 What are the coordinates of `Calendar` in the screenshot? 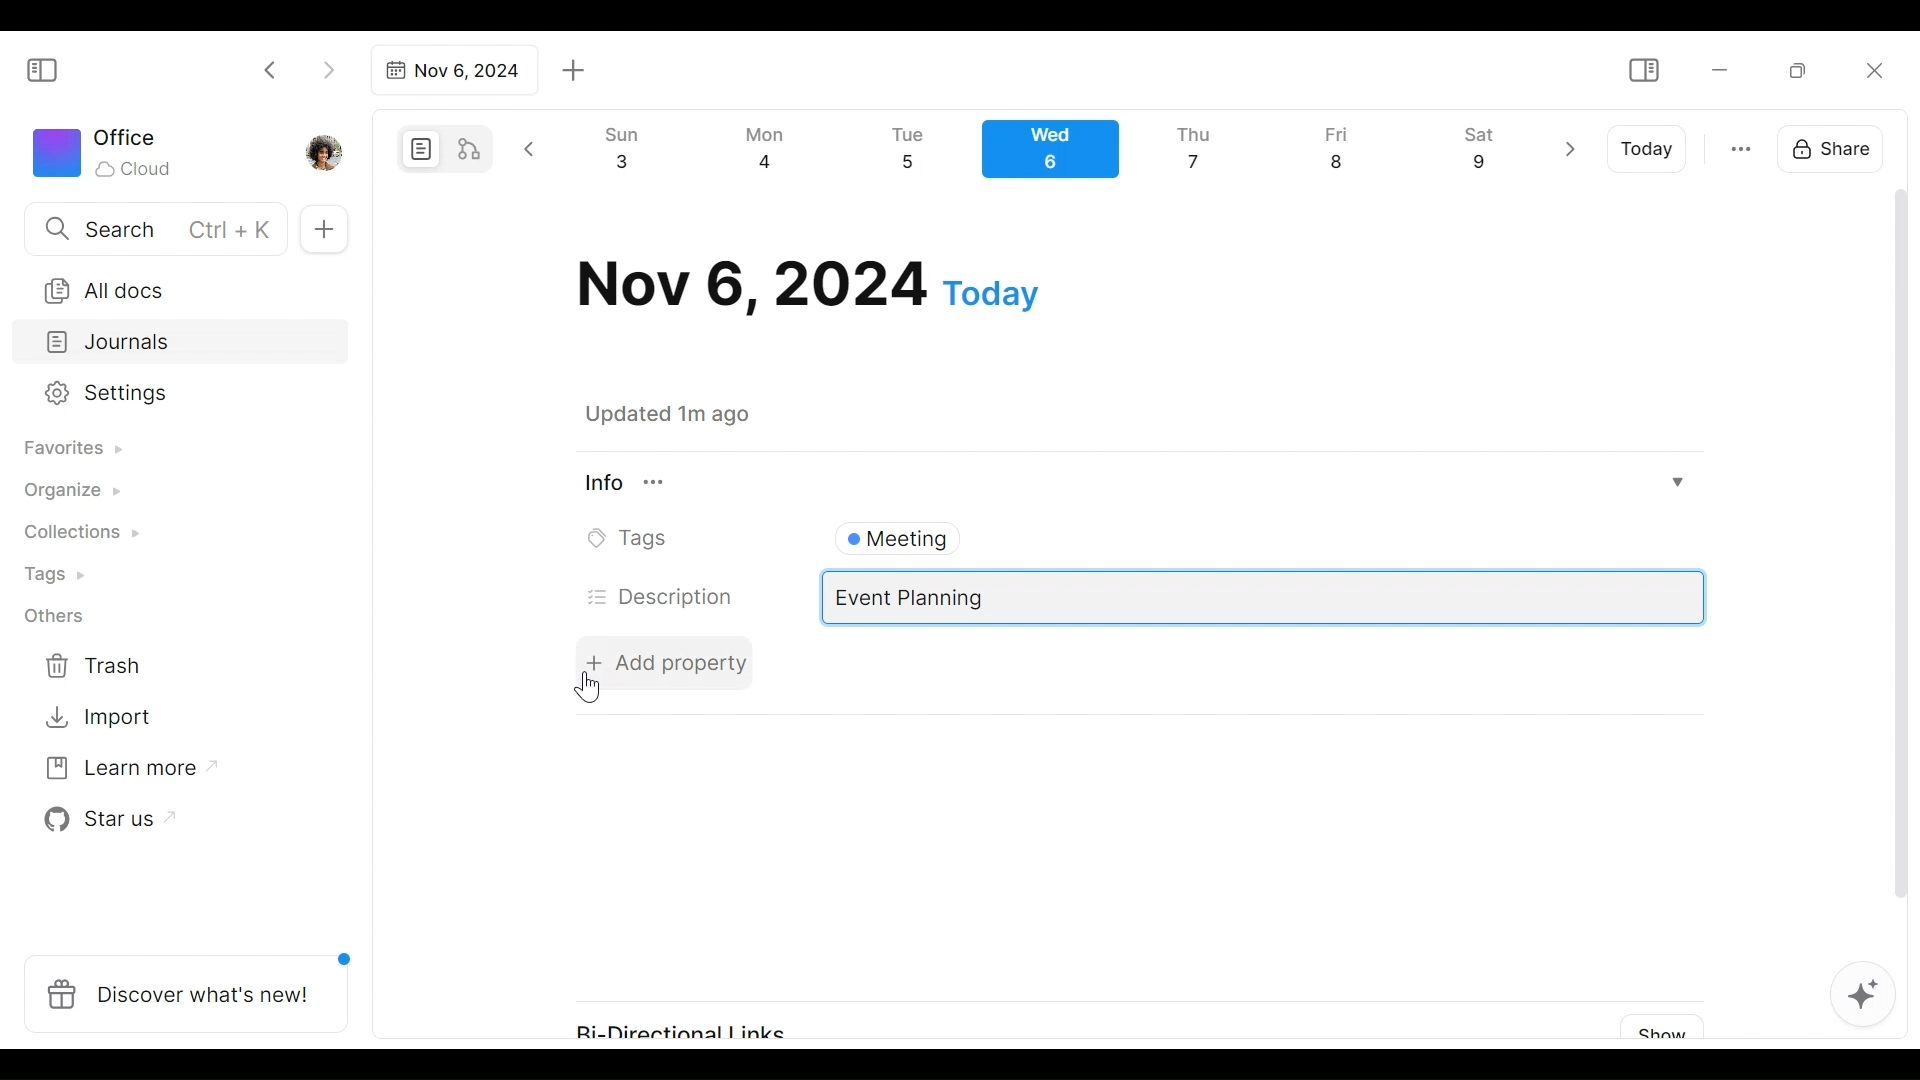 It's located at (1059, 154).